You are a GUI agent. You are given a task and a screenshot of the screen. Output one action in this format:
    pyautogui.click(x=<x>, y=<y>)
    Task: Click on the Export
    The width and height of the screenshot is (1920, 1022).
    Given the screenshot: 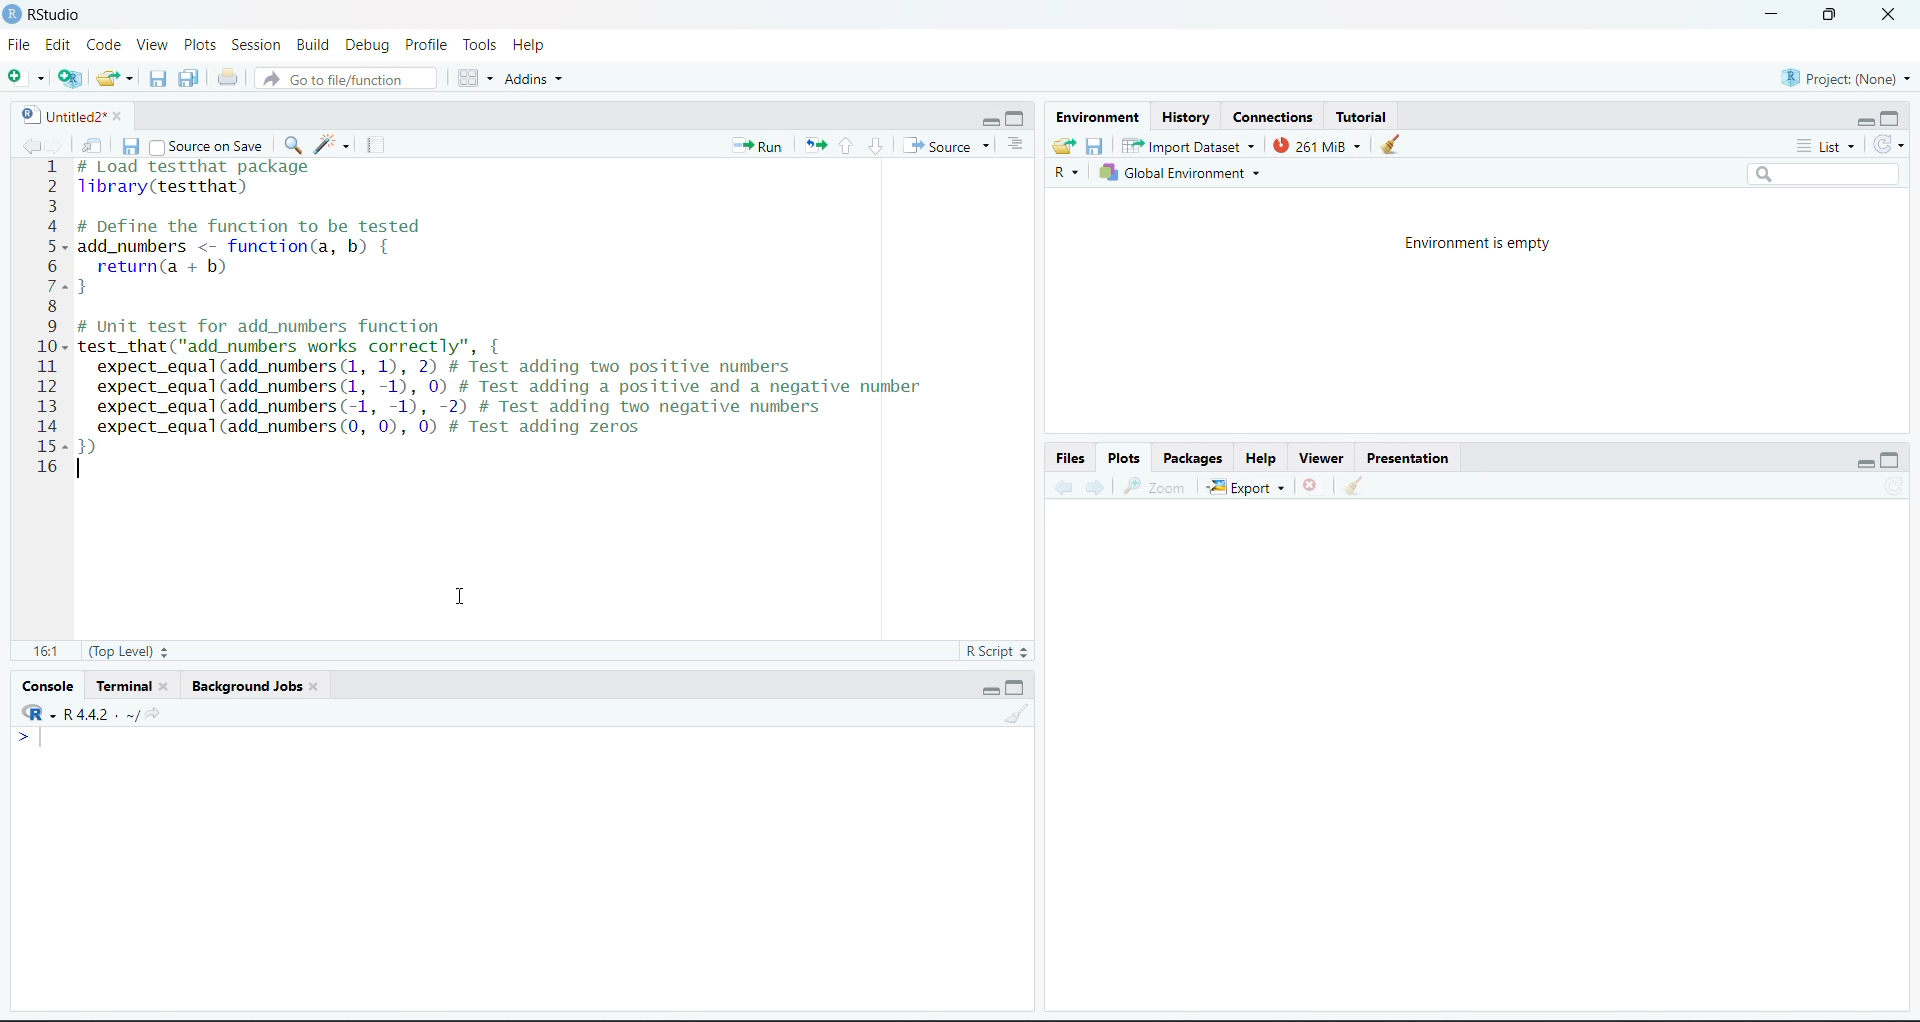 What is the action you would take?
    pyautogui.click(x=1244, y=487)
    